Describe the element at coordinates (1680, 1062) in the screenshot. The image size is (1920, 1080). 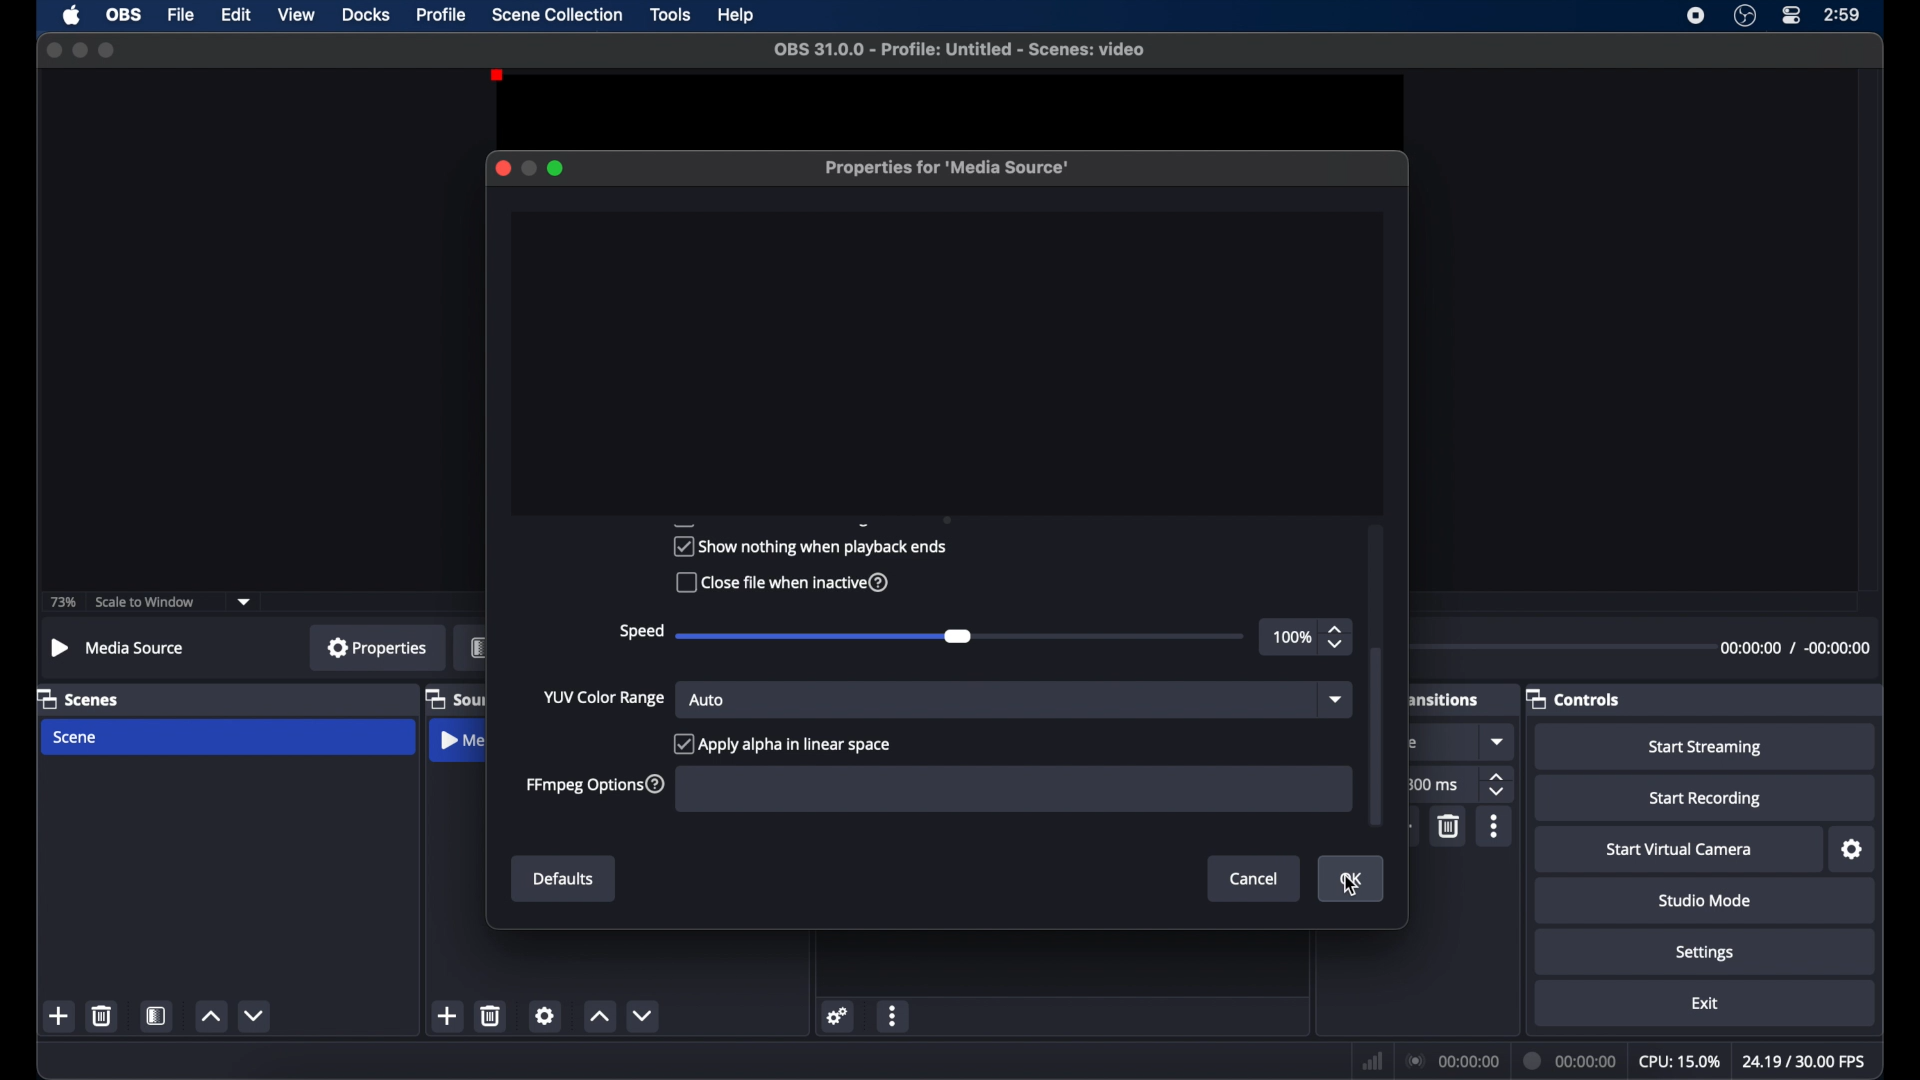
I see `cpu` at that location.